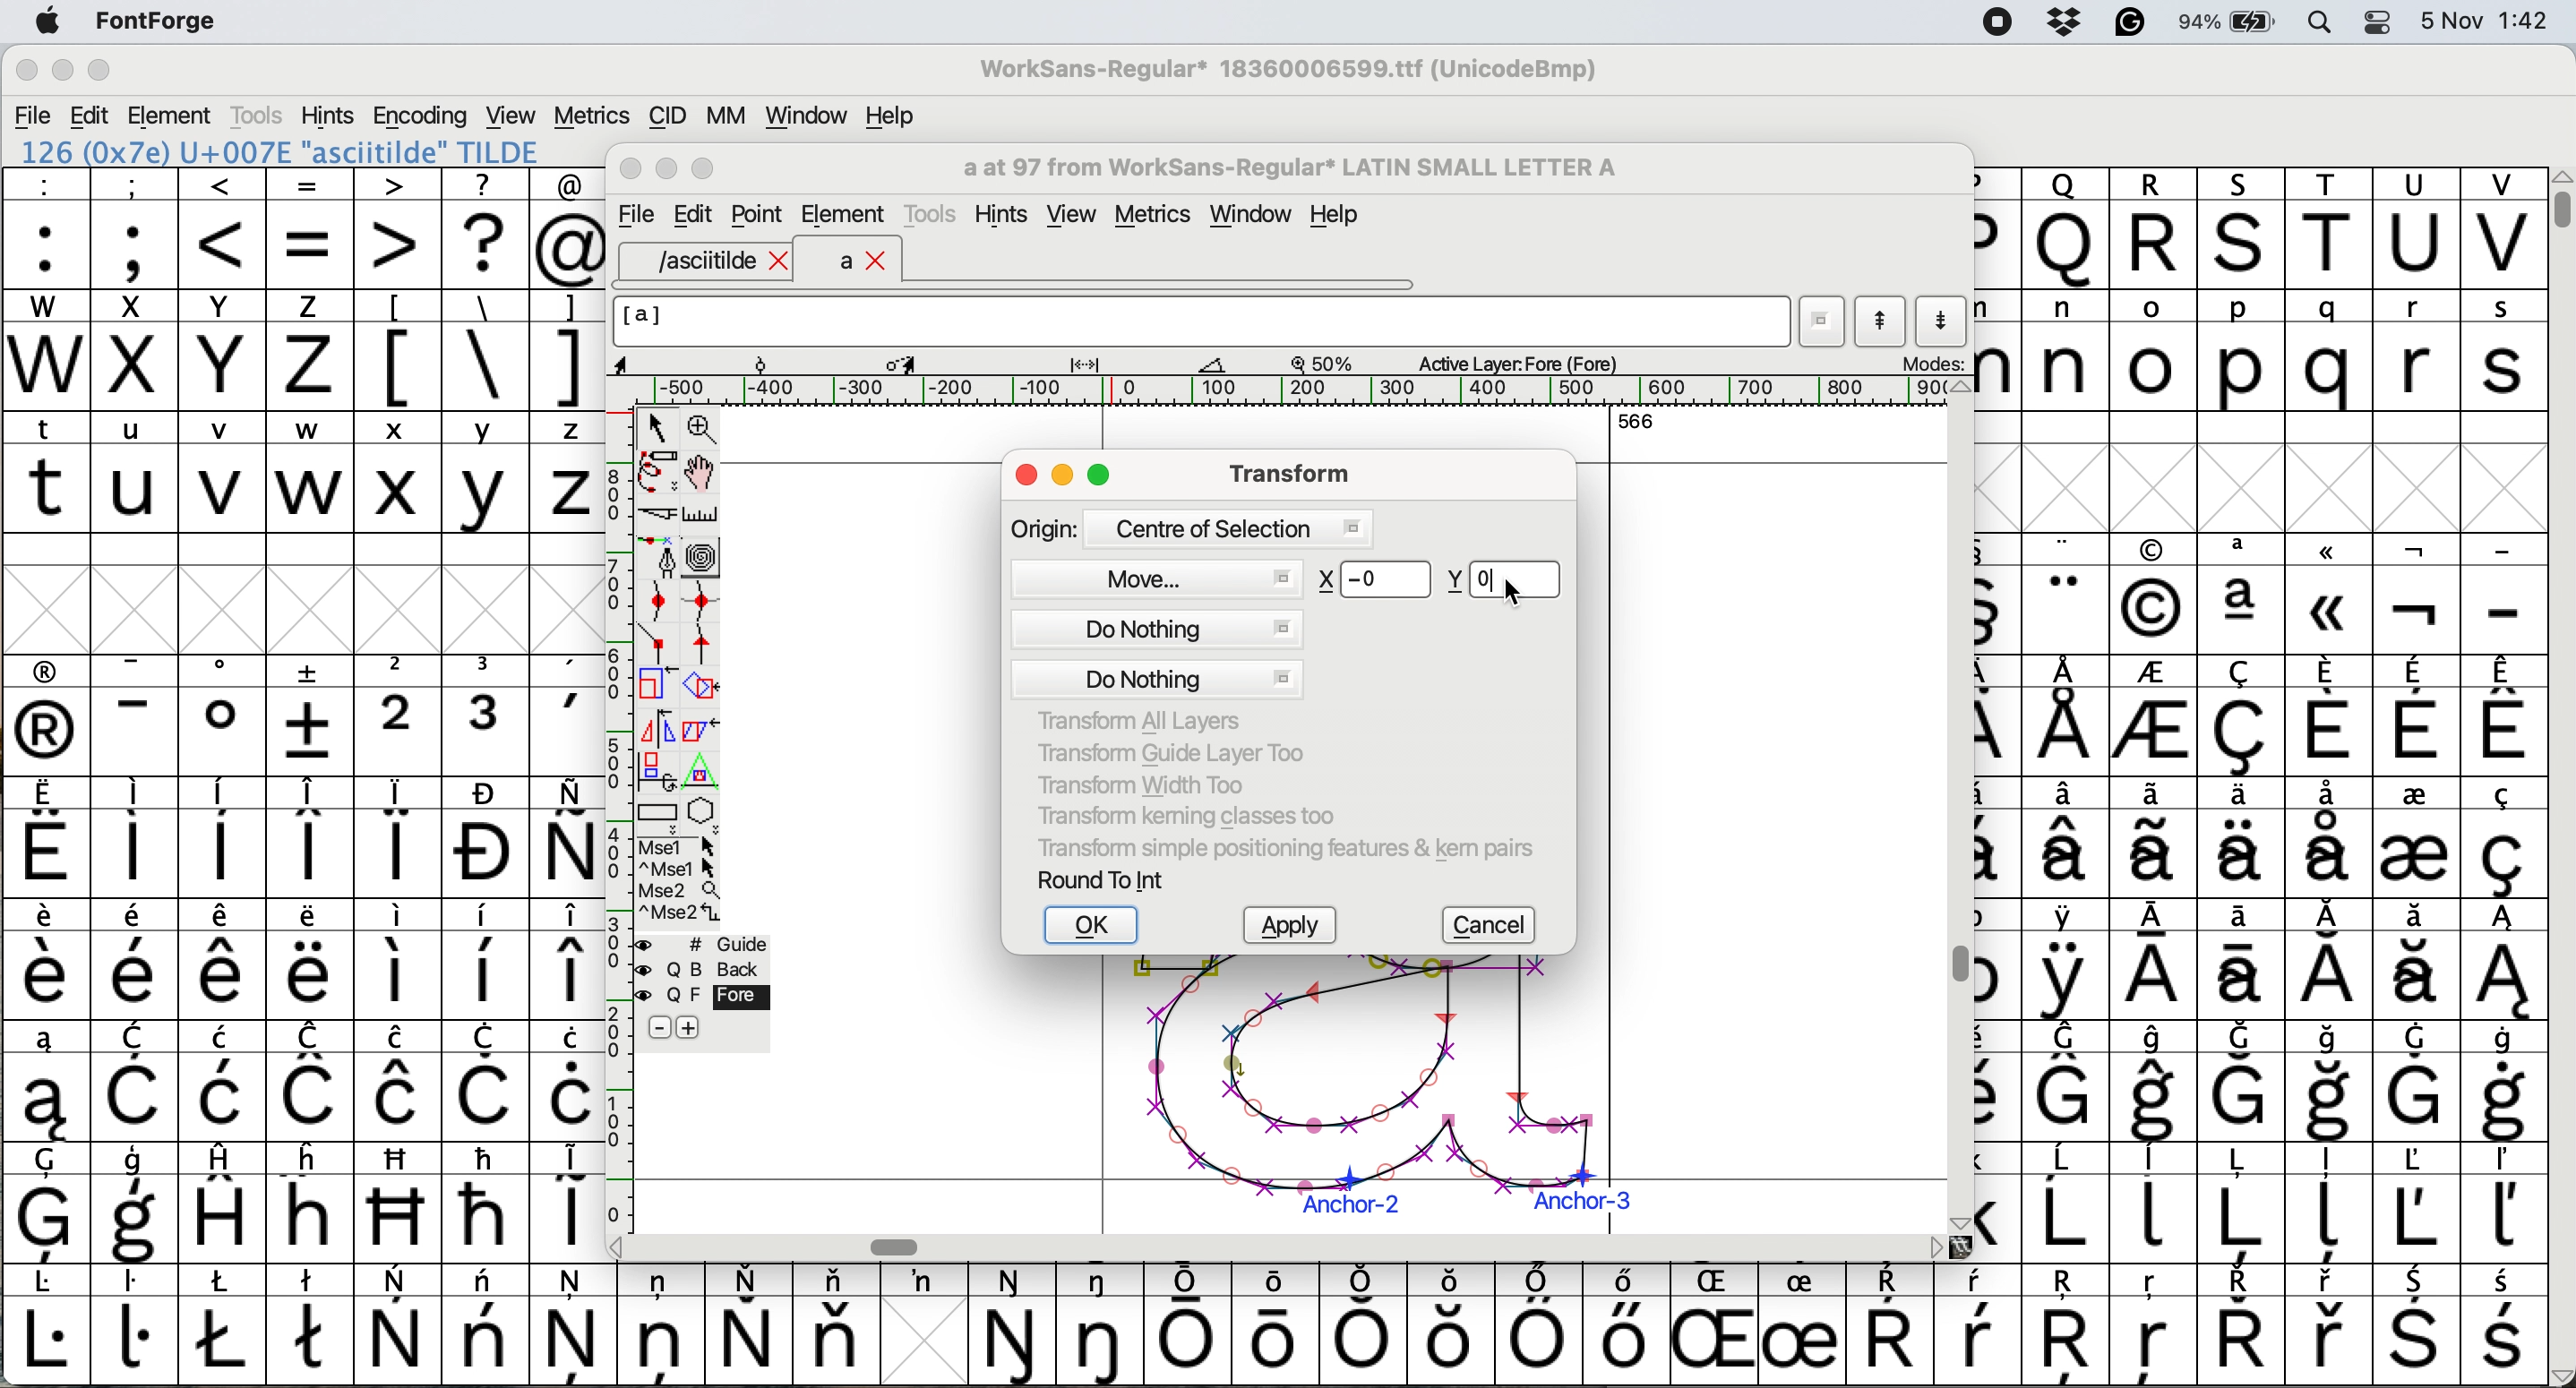 This screenshot has width=2576, height=1388. Describe the element at coordinates (2417, 1327) in the screenshot. I see `symbol` at that location.